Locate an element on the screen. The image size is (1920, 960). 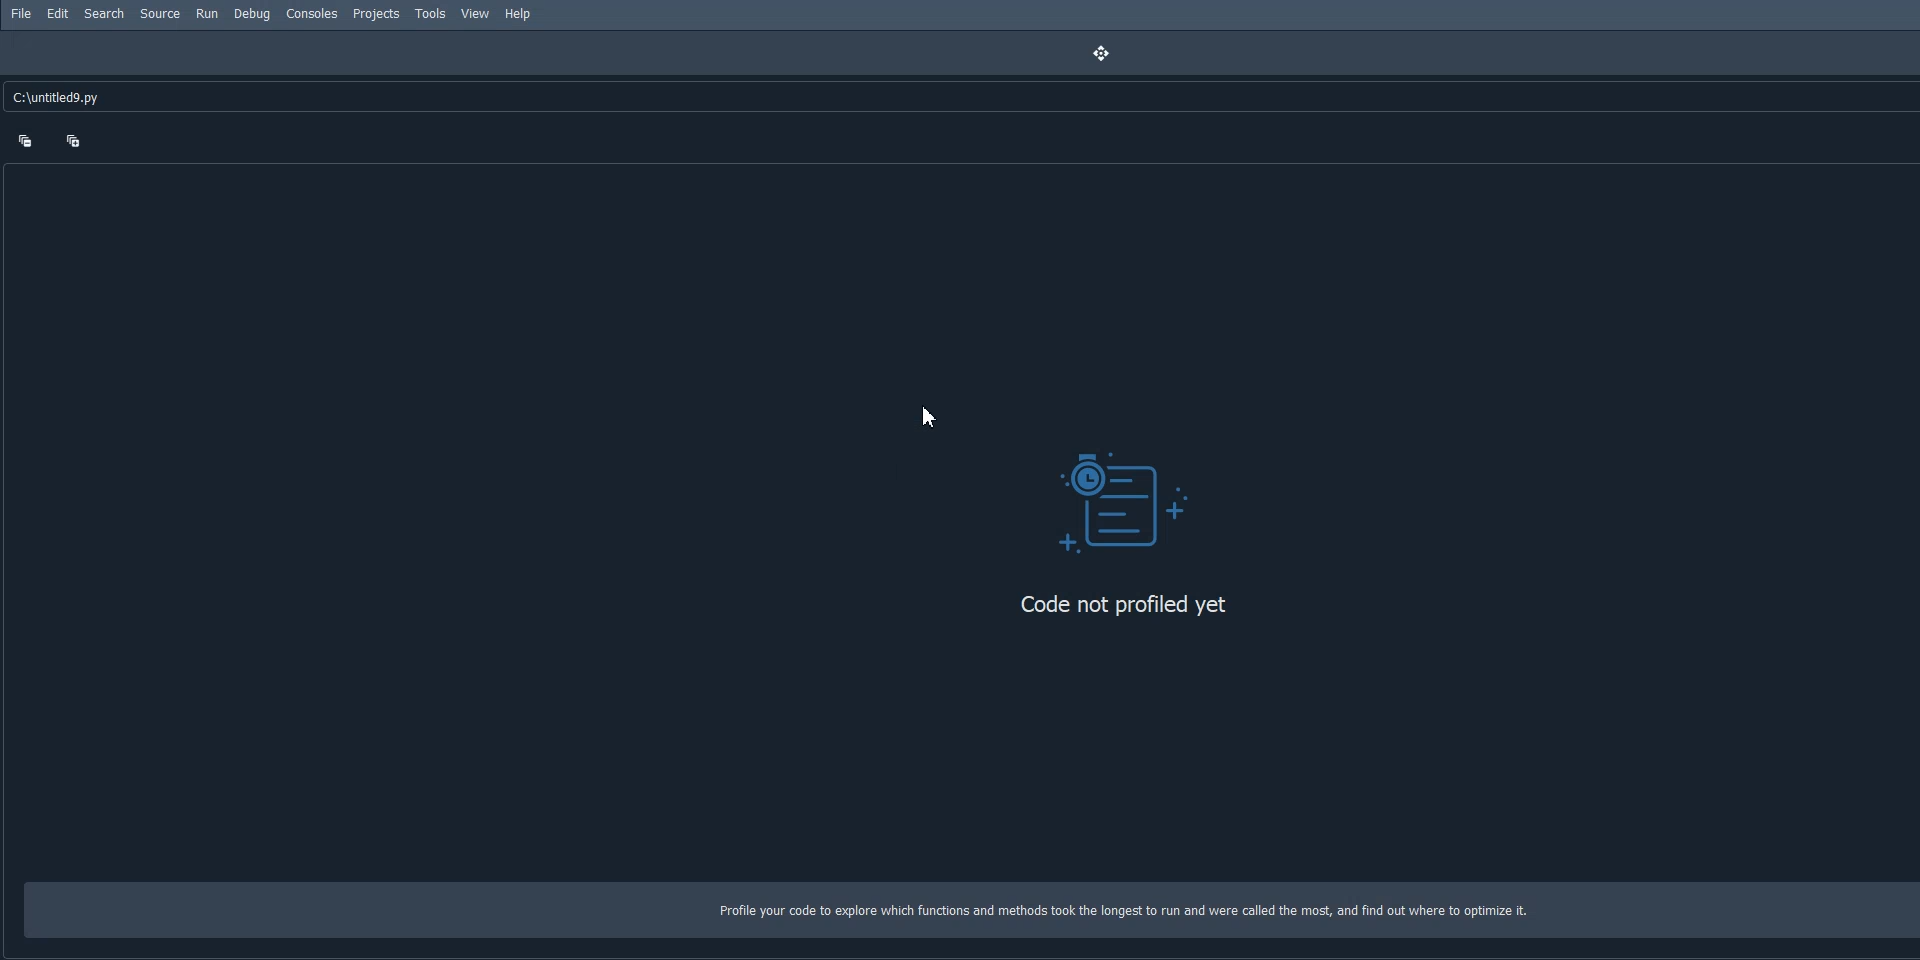
Visual Element is located at coordinates (1130, 497).